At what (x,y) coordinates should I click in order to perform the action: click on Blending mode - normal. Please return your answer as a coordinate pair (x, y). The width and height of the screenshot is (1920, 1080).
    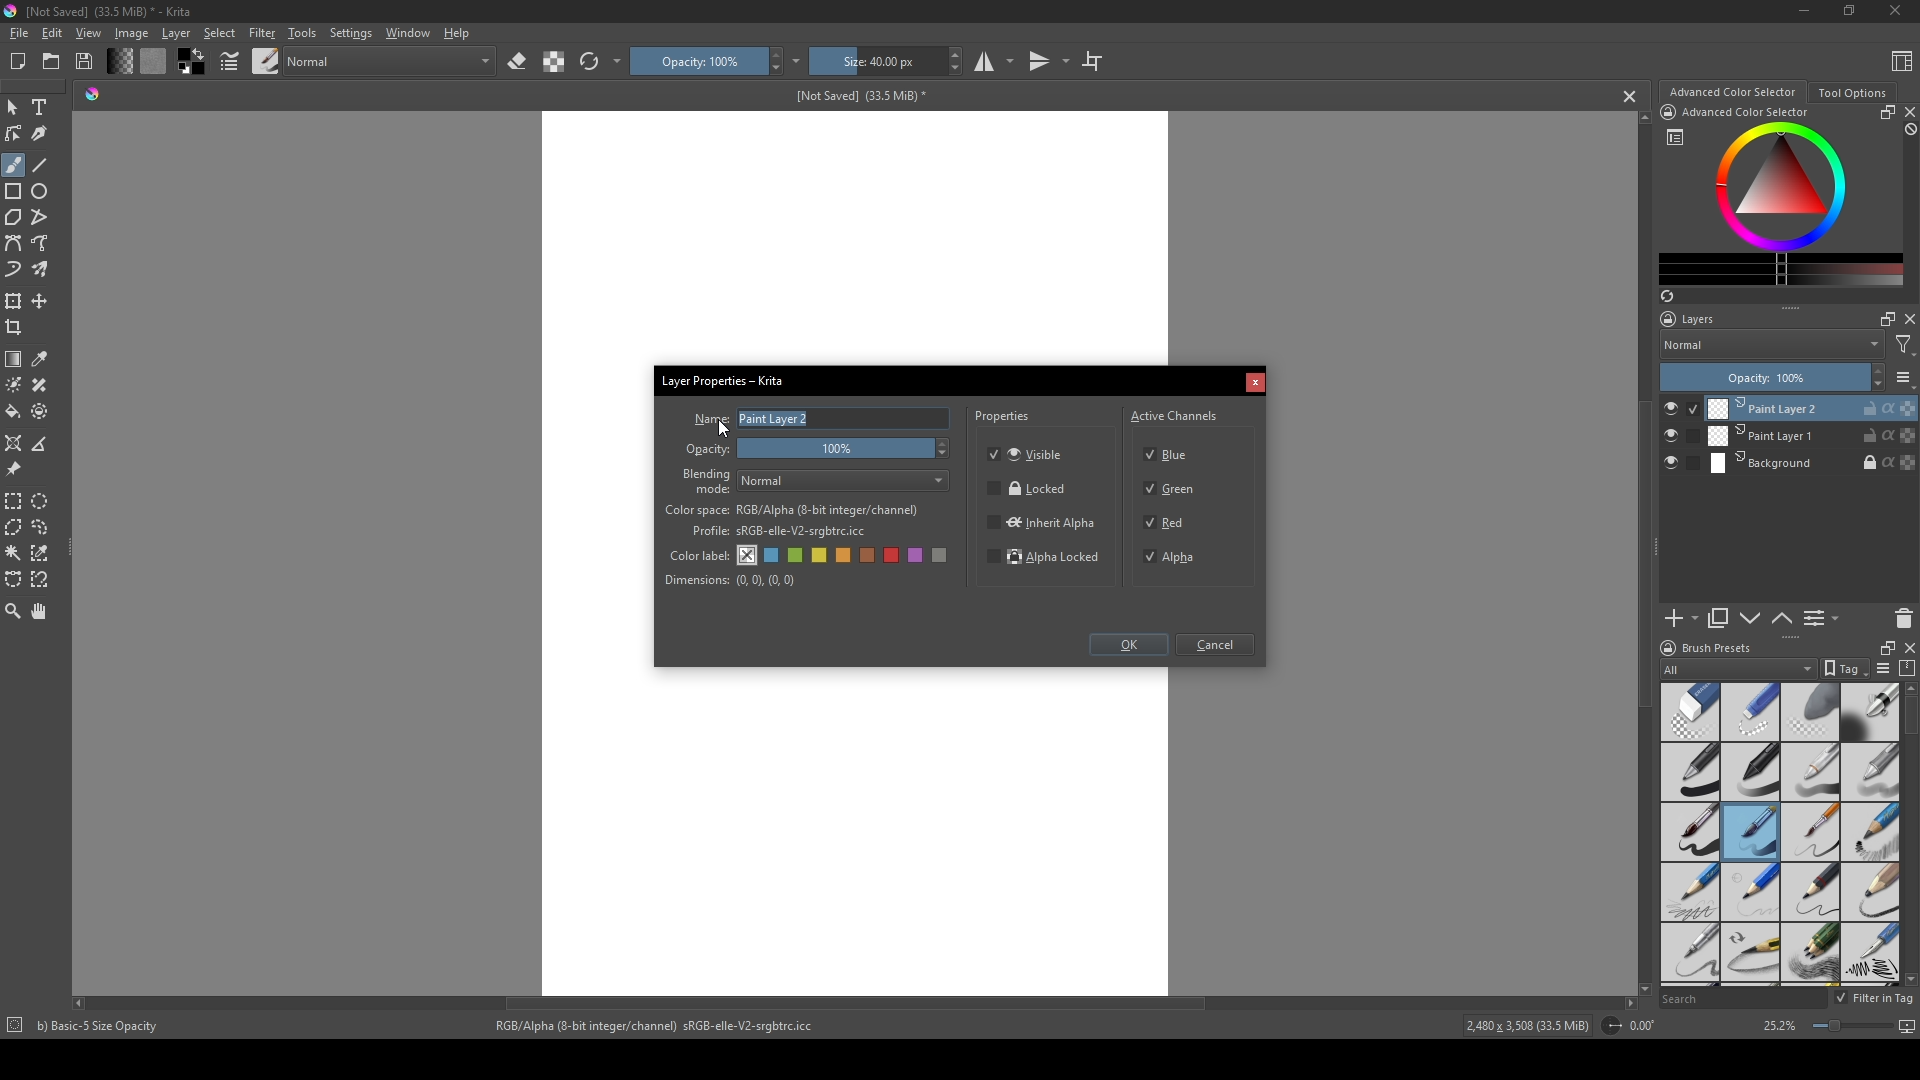
    Looking at the image, I should click on (707, 480).